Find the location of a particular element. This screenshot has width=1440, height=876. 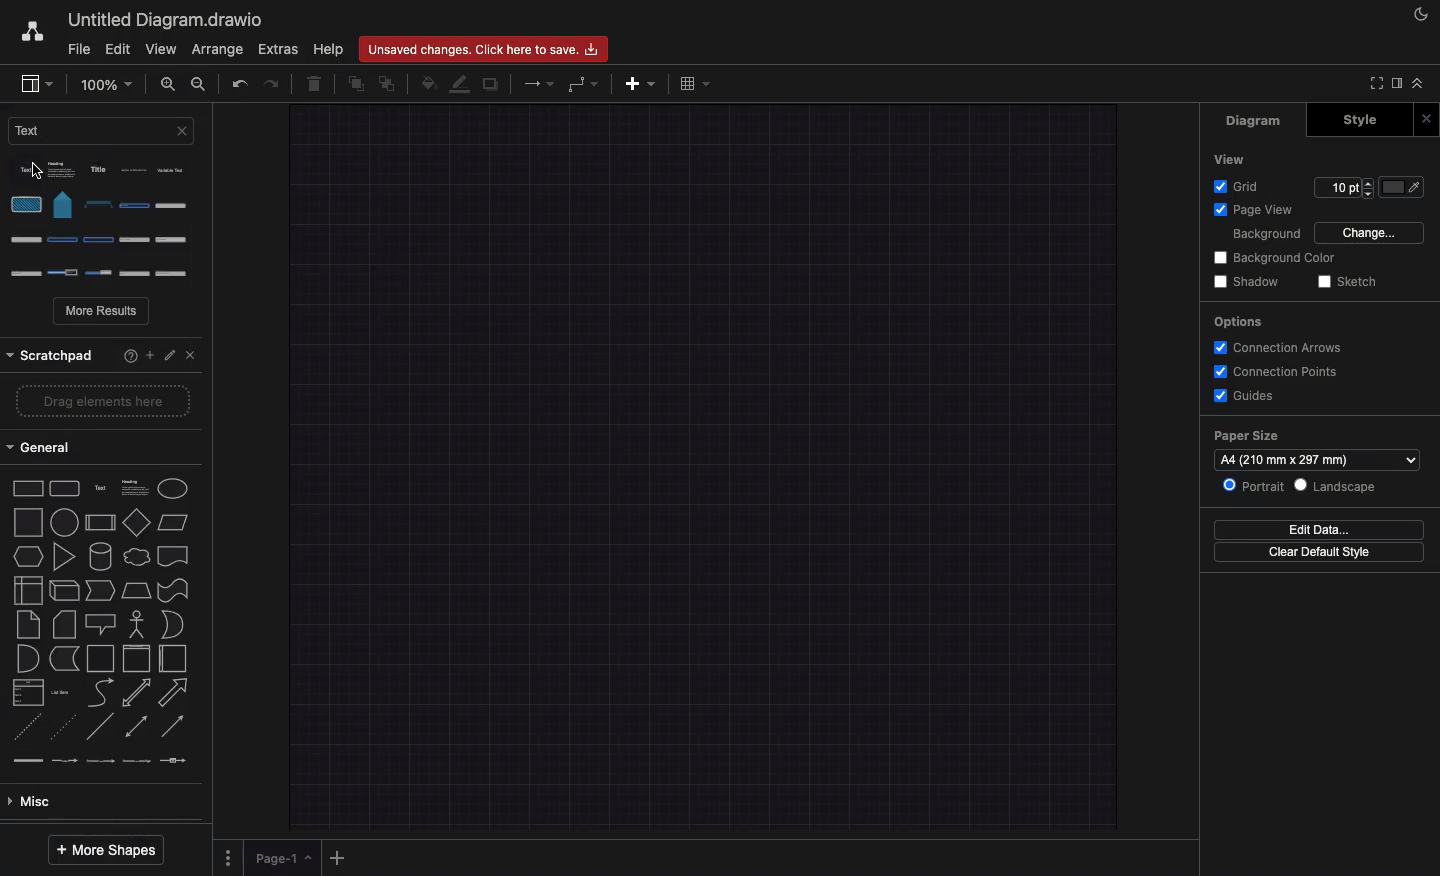

Undo is located at coordinates (239, 85).